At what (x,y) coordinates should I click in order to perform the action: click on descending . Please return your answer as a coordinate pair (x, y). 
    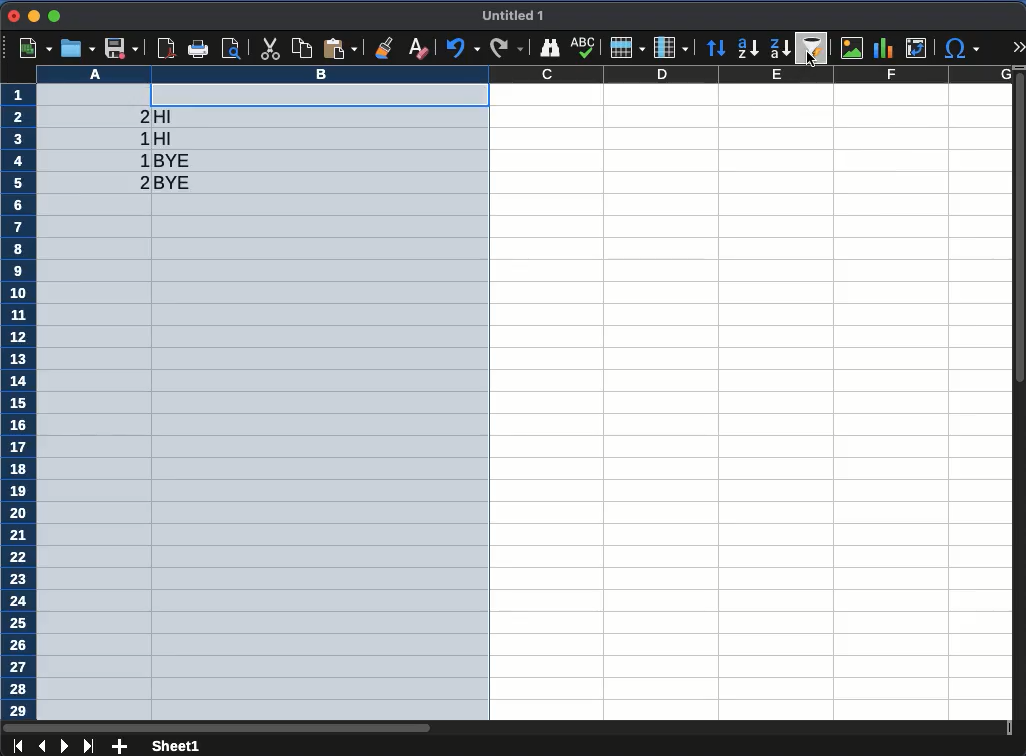
    Looking at the image, I should click on (782, 49).